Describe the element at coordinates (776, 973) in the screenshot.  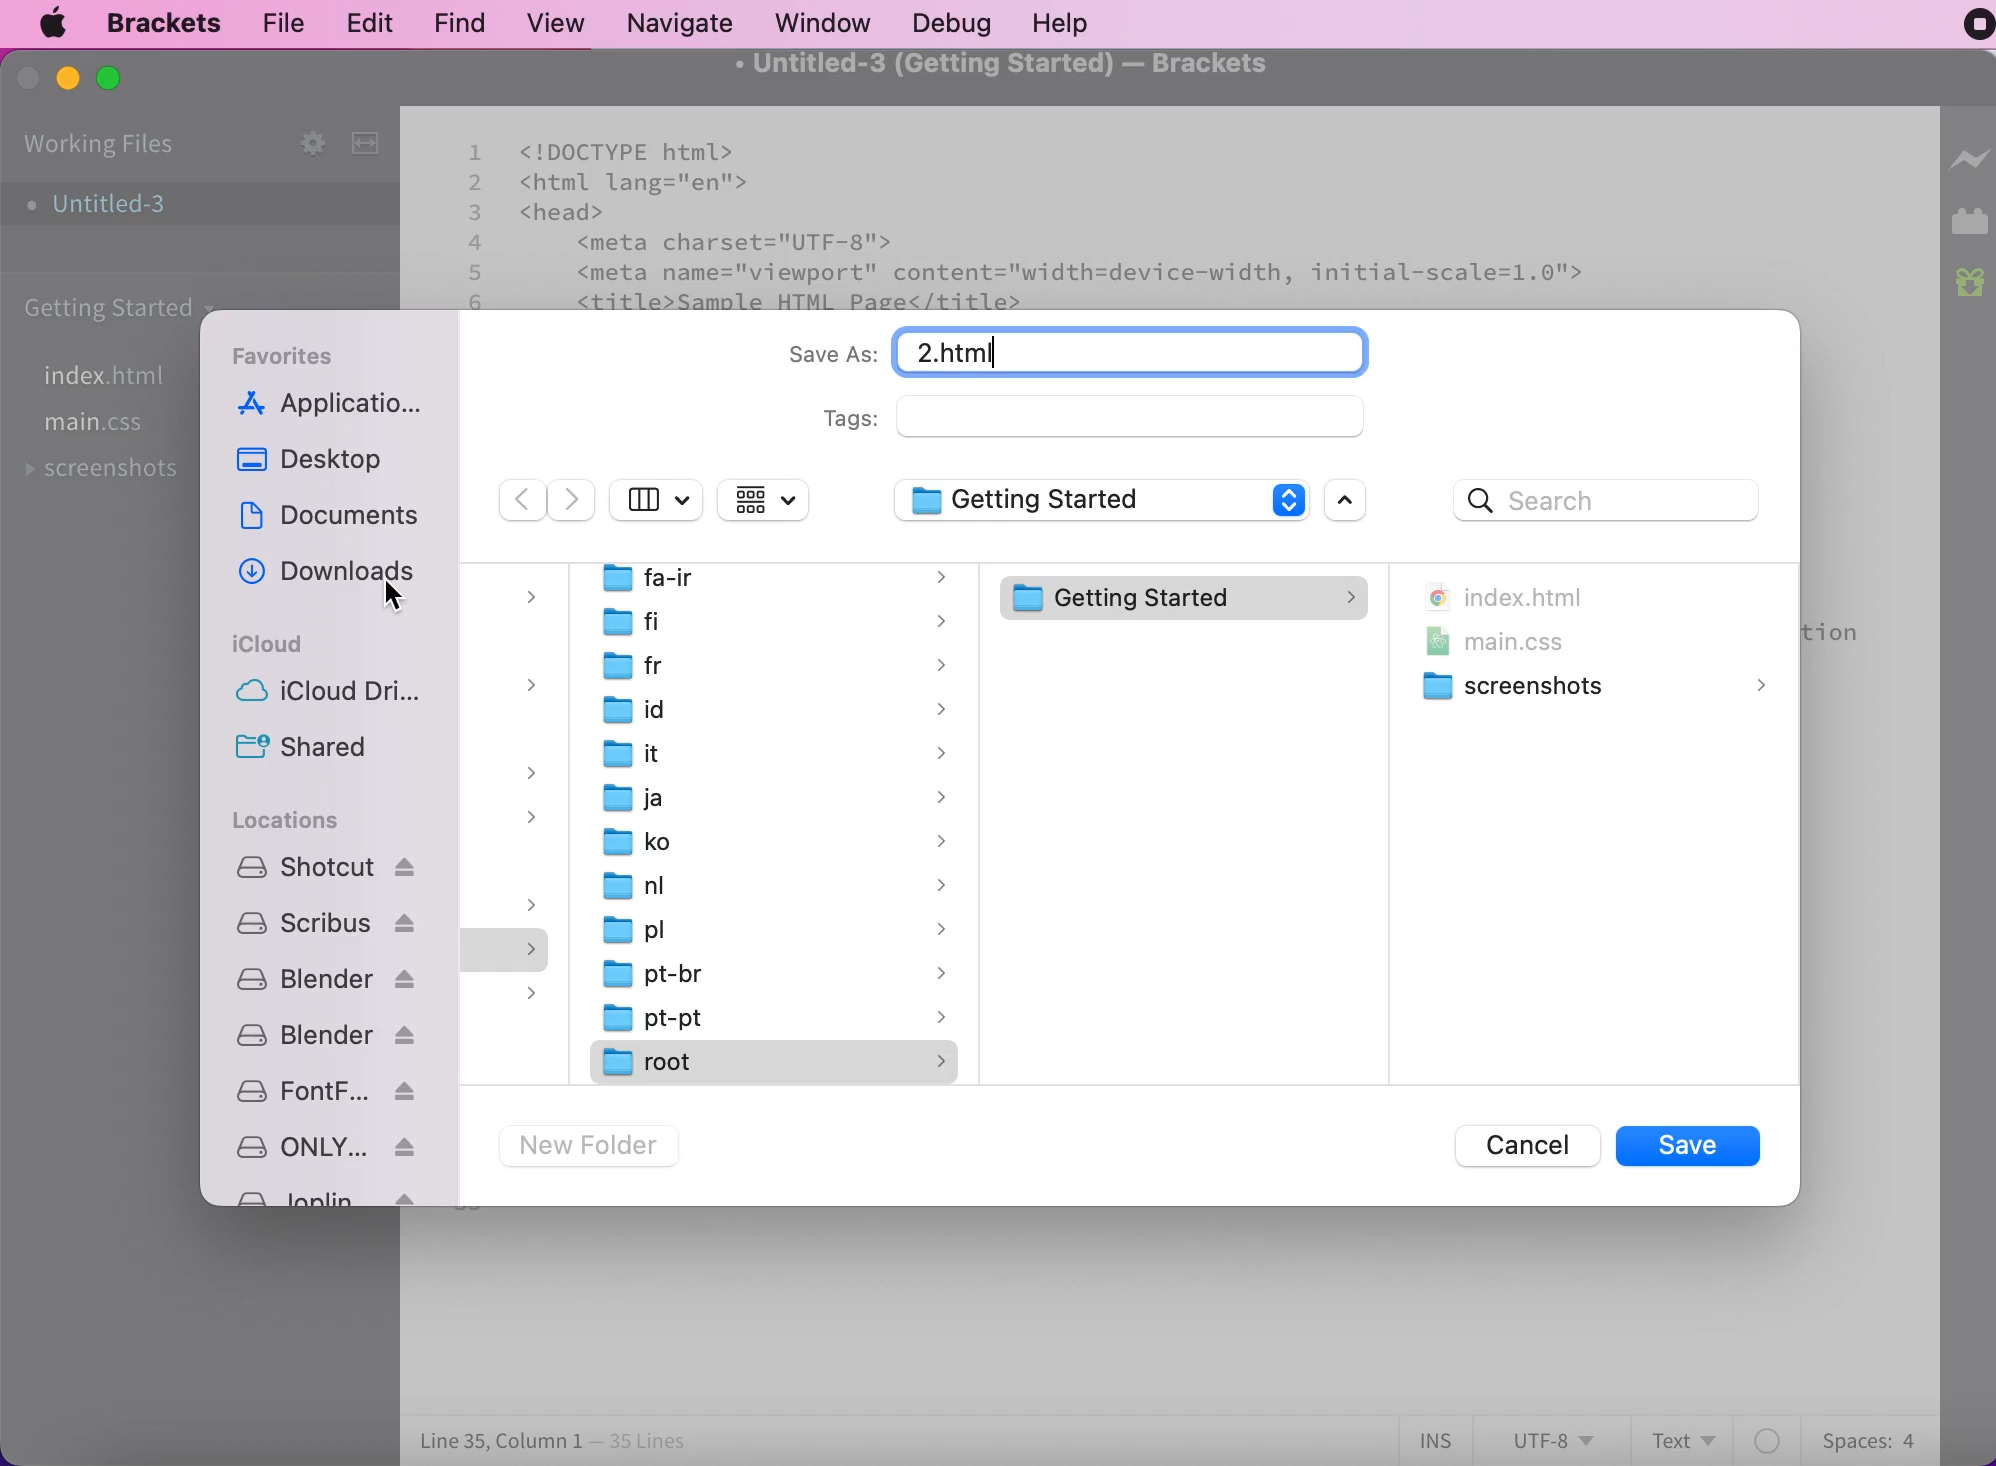
I see `pt-br` at that location.